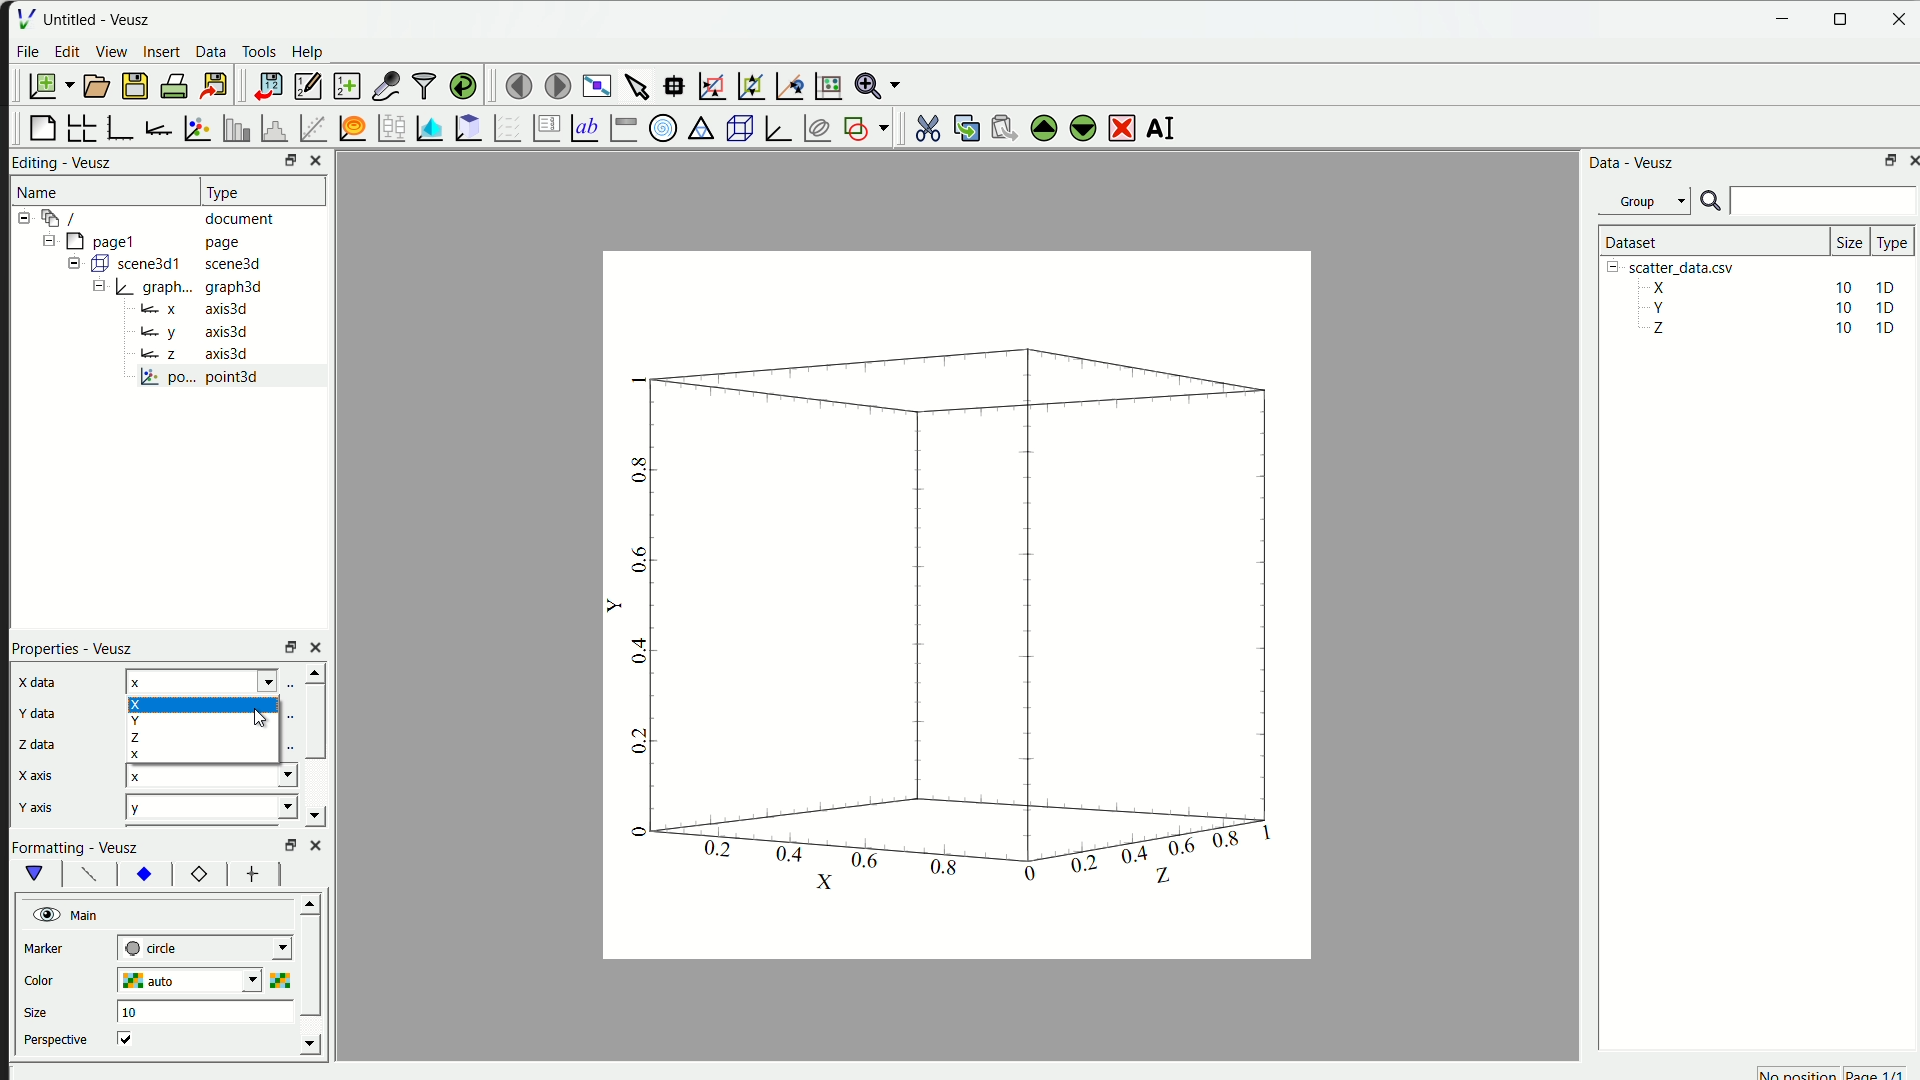  I want to click on = x axis3d, so click(204, 308).